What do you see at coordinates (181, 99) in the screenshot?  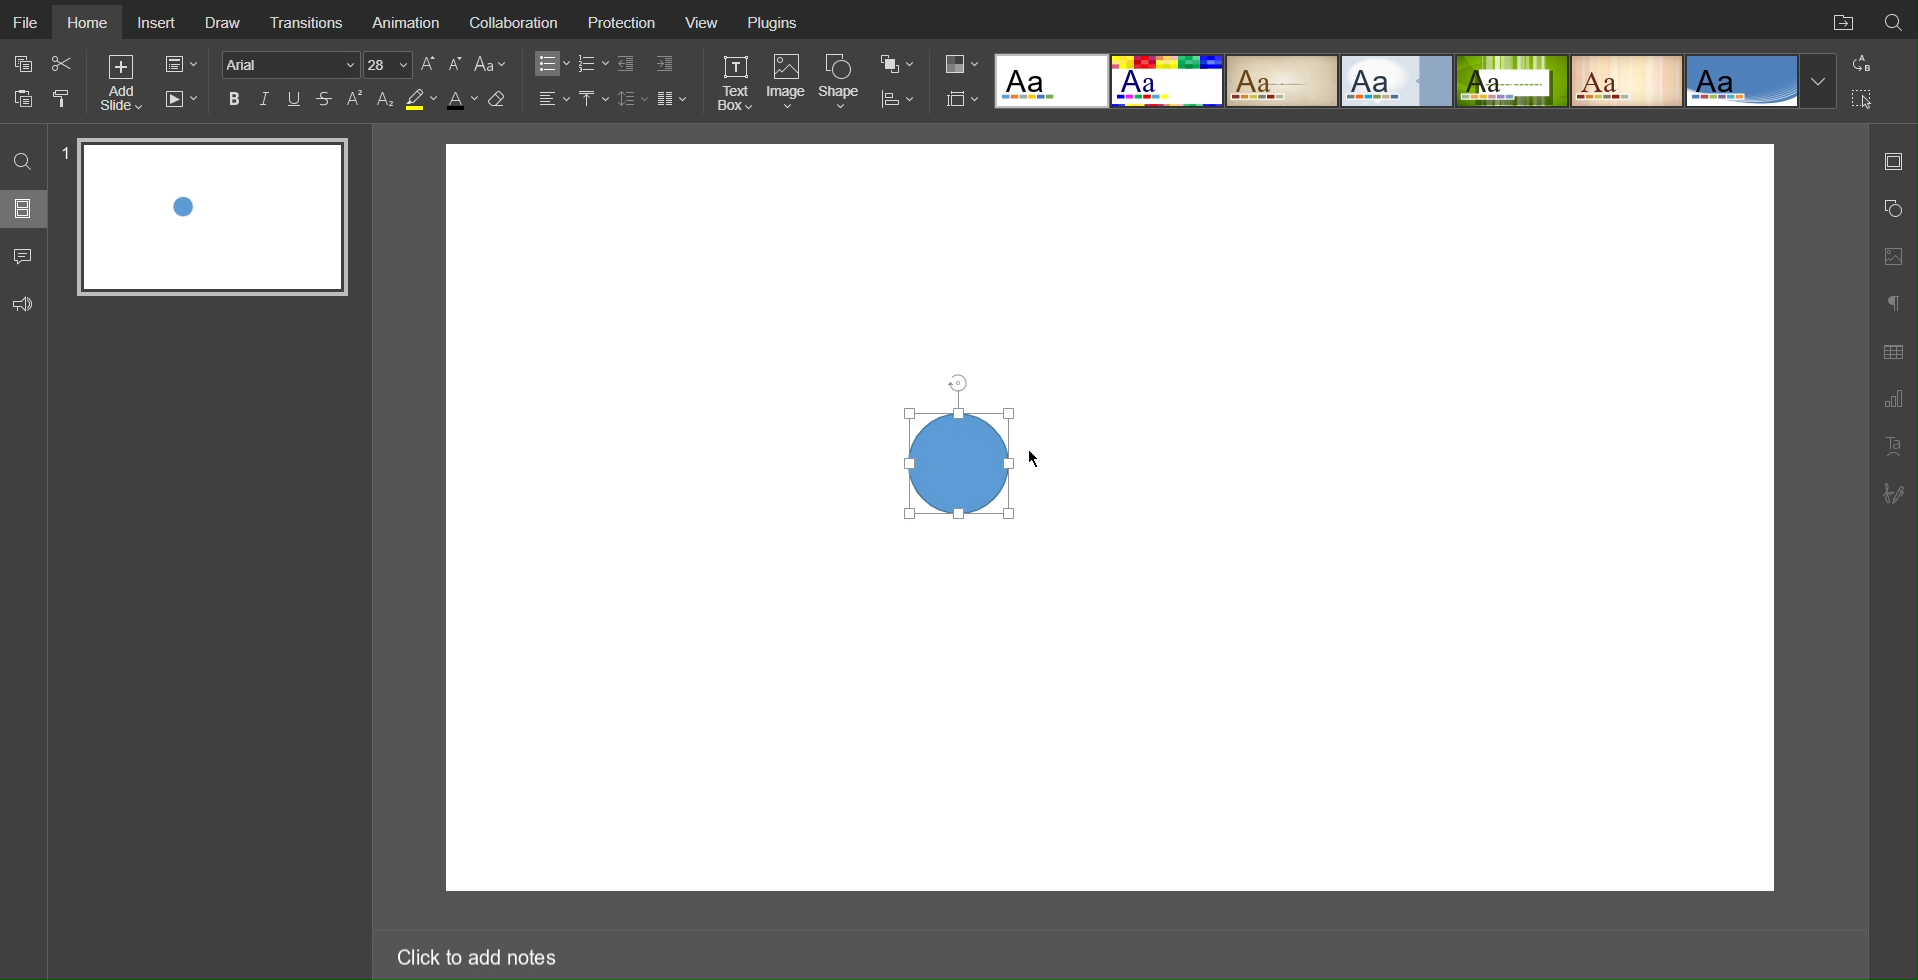 I see `Playback Settings` at bounding box center [181, 99].